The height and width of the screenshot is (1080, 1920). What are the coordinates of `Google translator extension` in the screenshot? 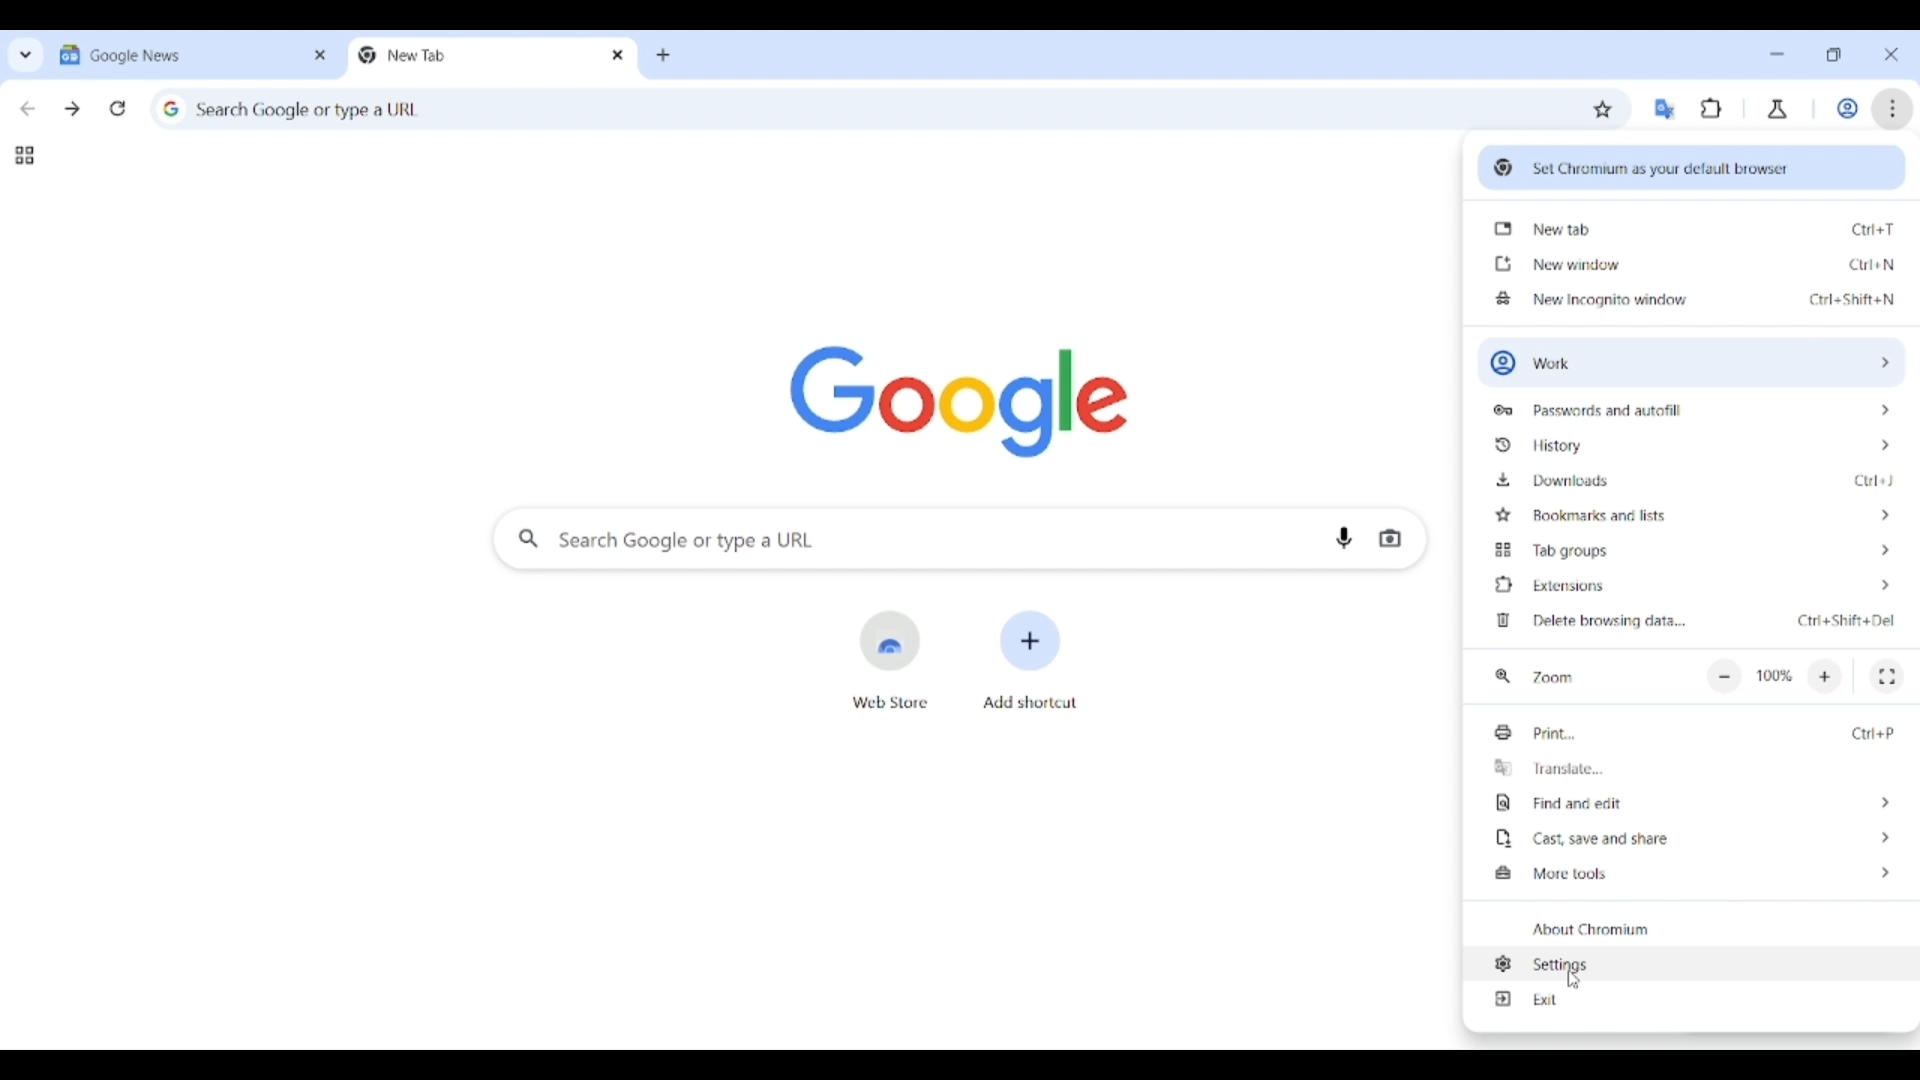 It's located at (1664, 109).